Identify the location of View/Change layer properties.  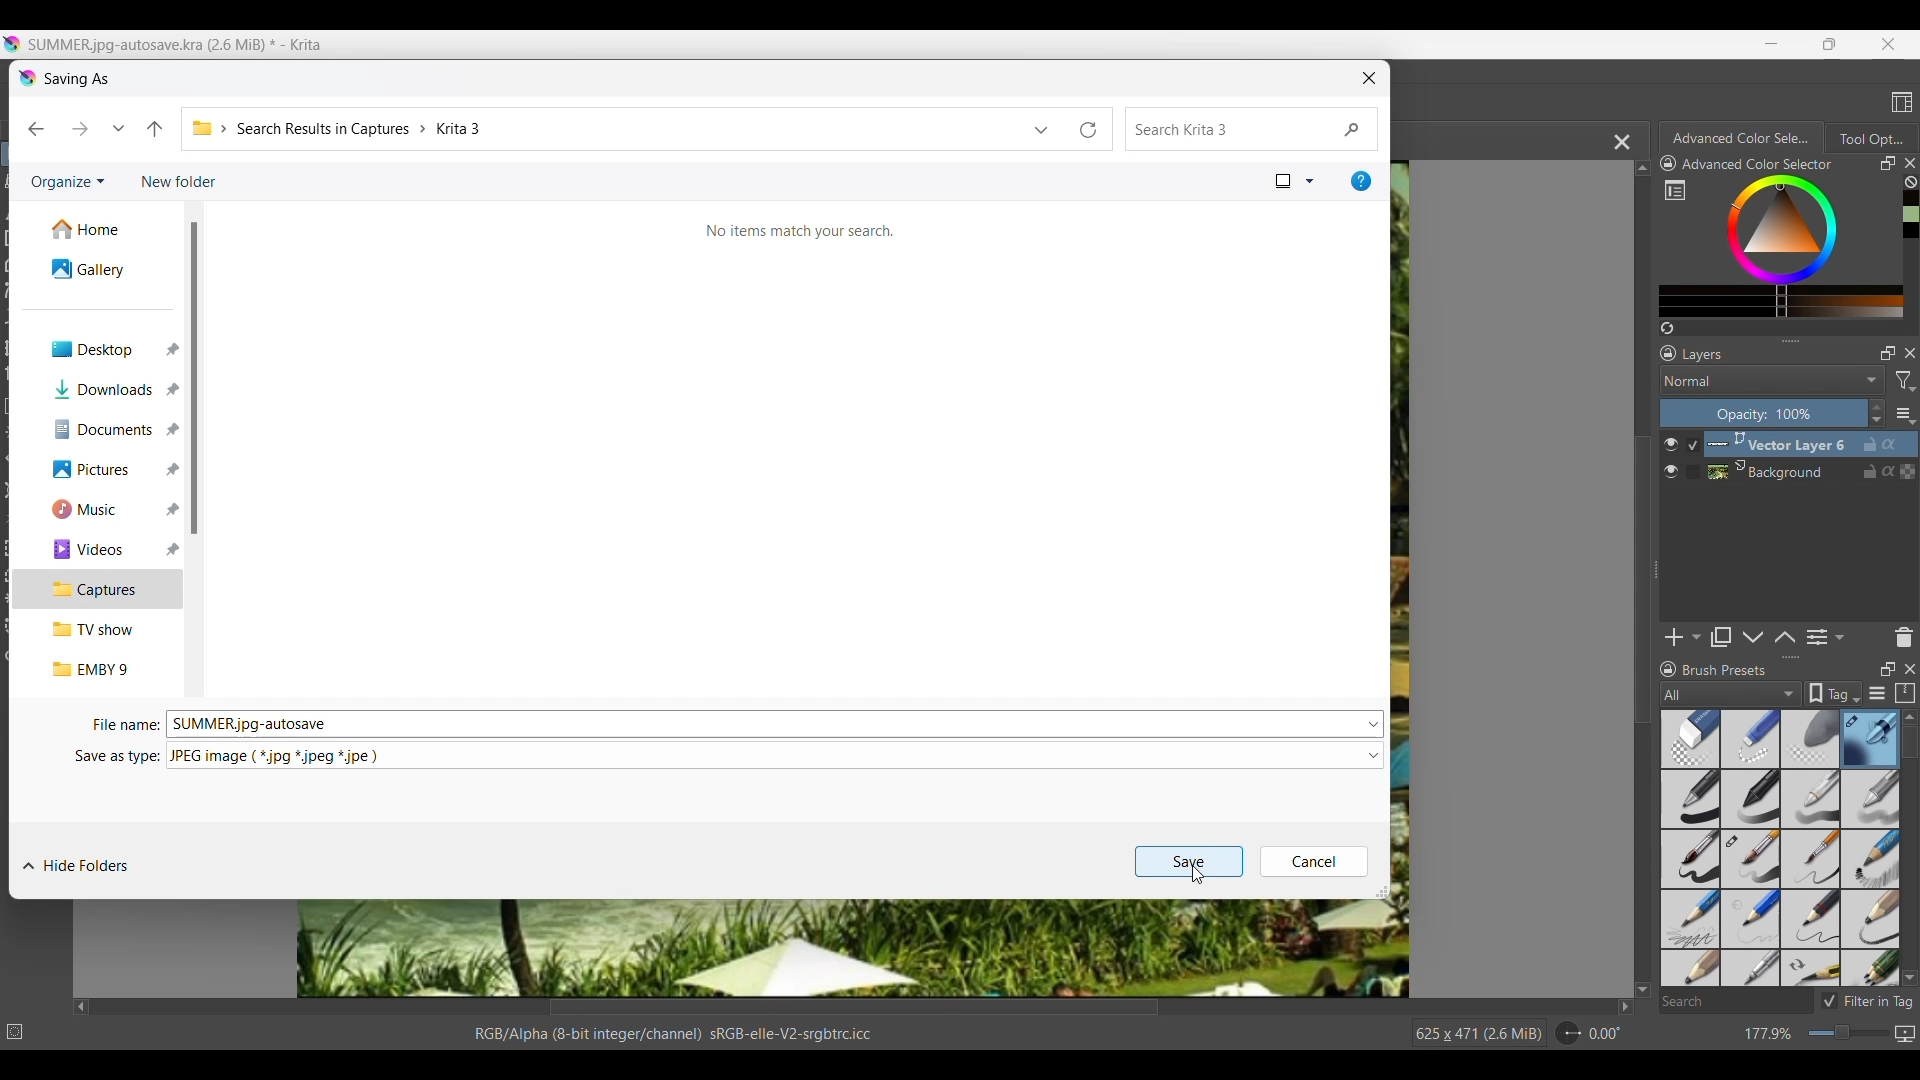
(1825, 637).